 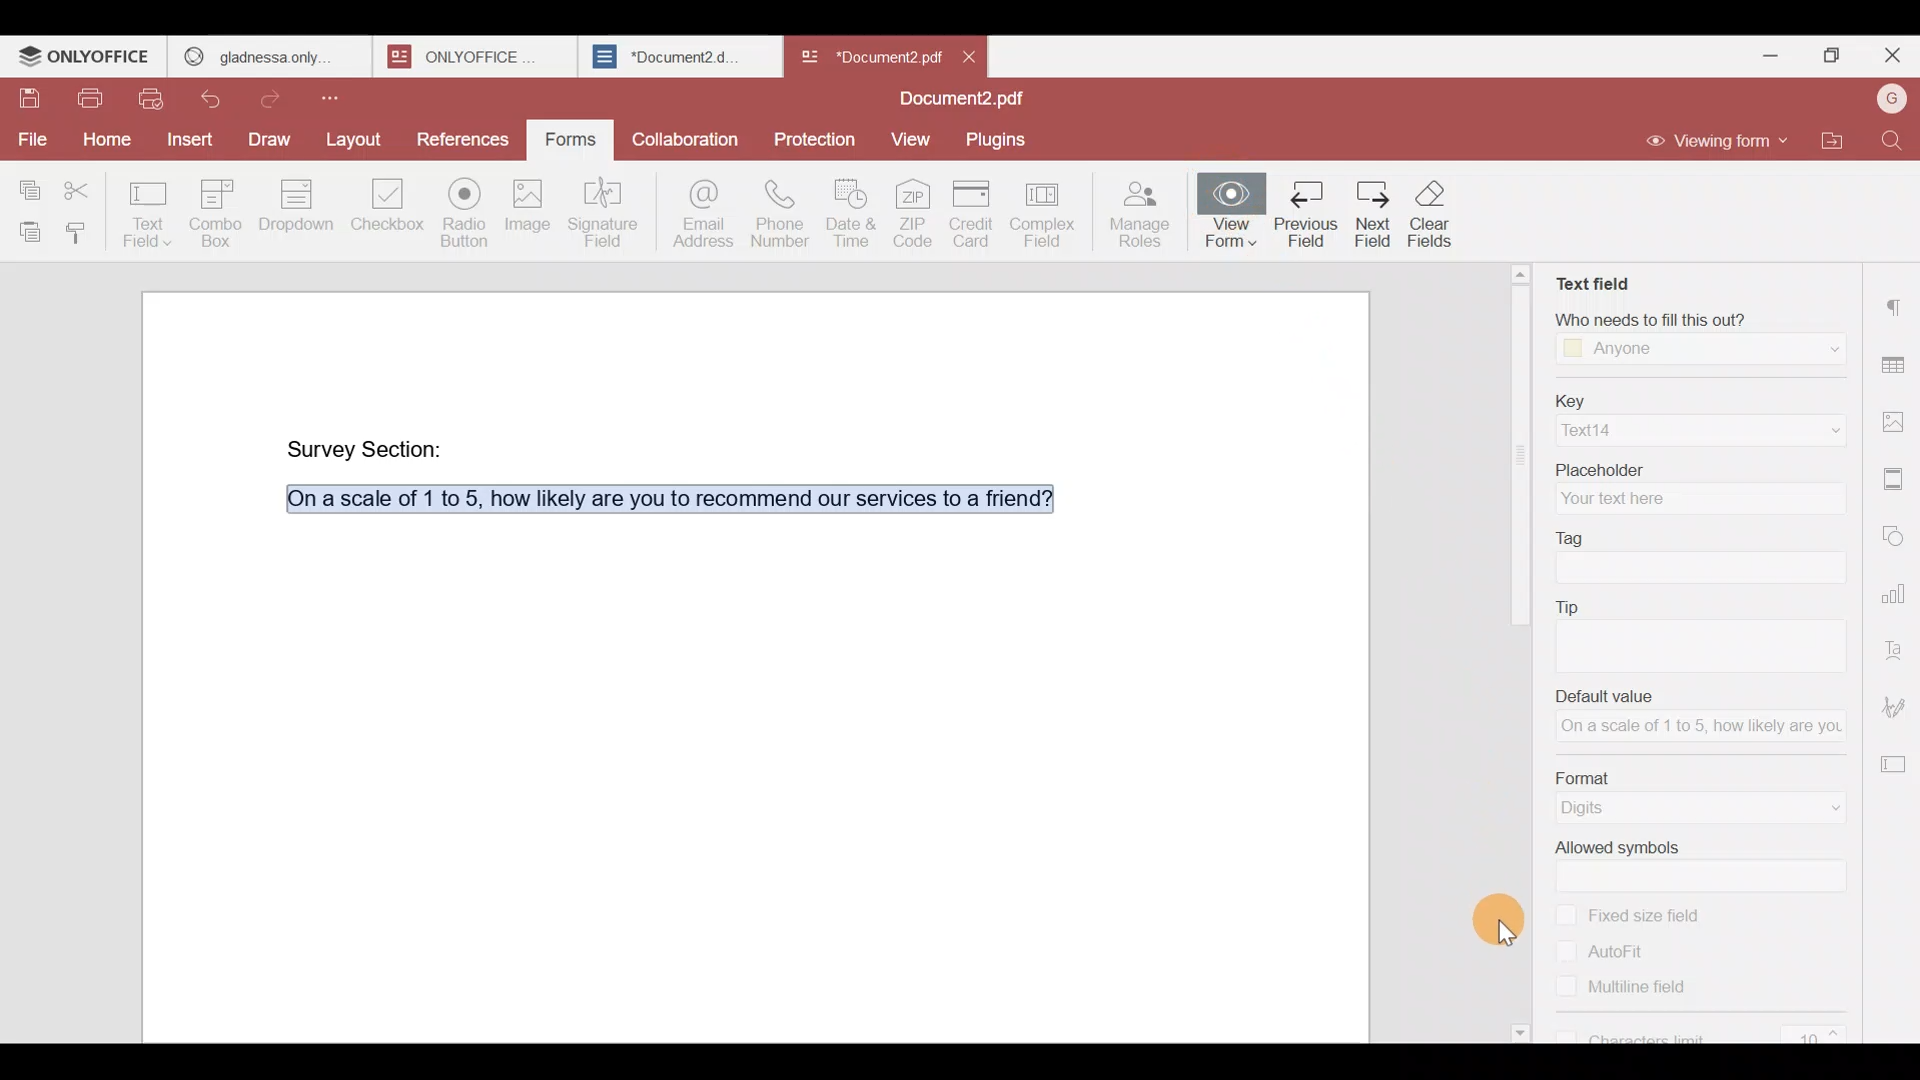 I want to click on Combo box, so click(x=212, y=212).